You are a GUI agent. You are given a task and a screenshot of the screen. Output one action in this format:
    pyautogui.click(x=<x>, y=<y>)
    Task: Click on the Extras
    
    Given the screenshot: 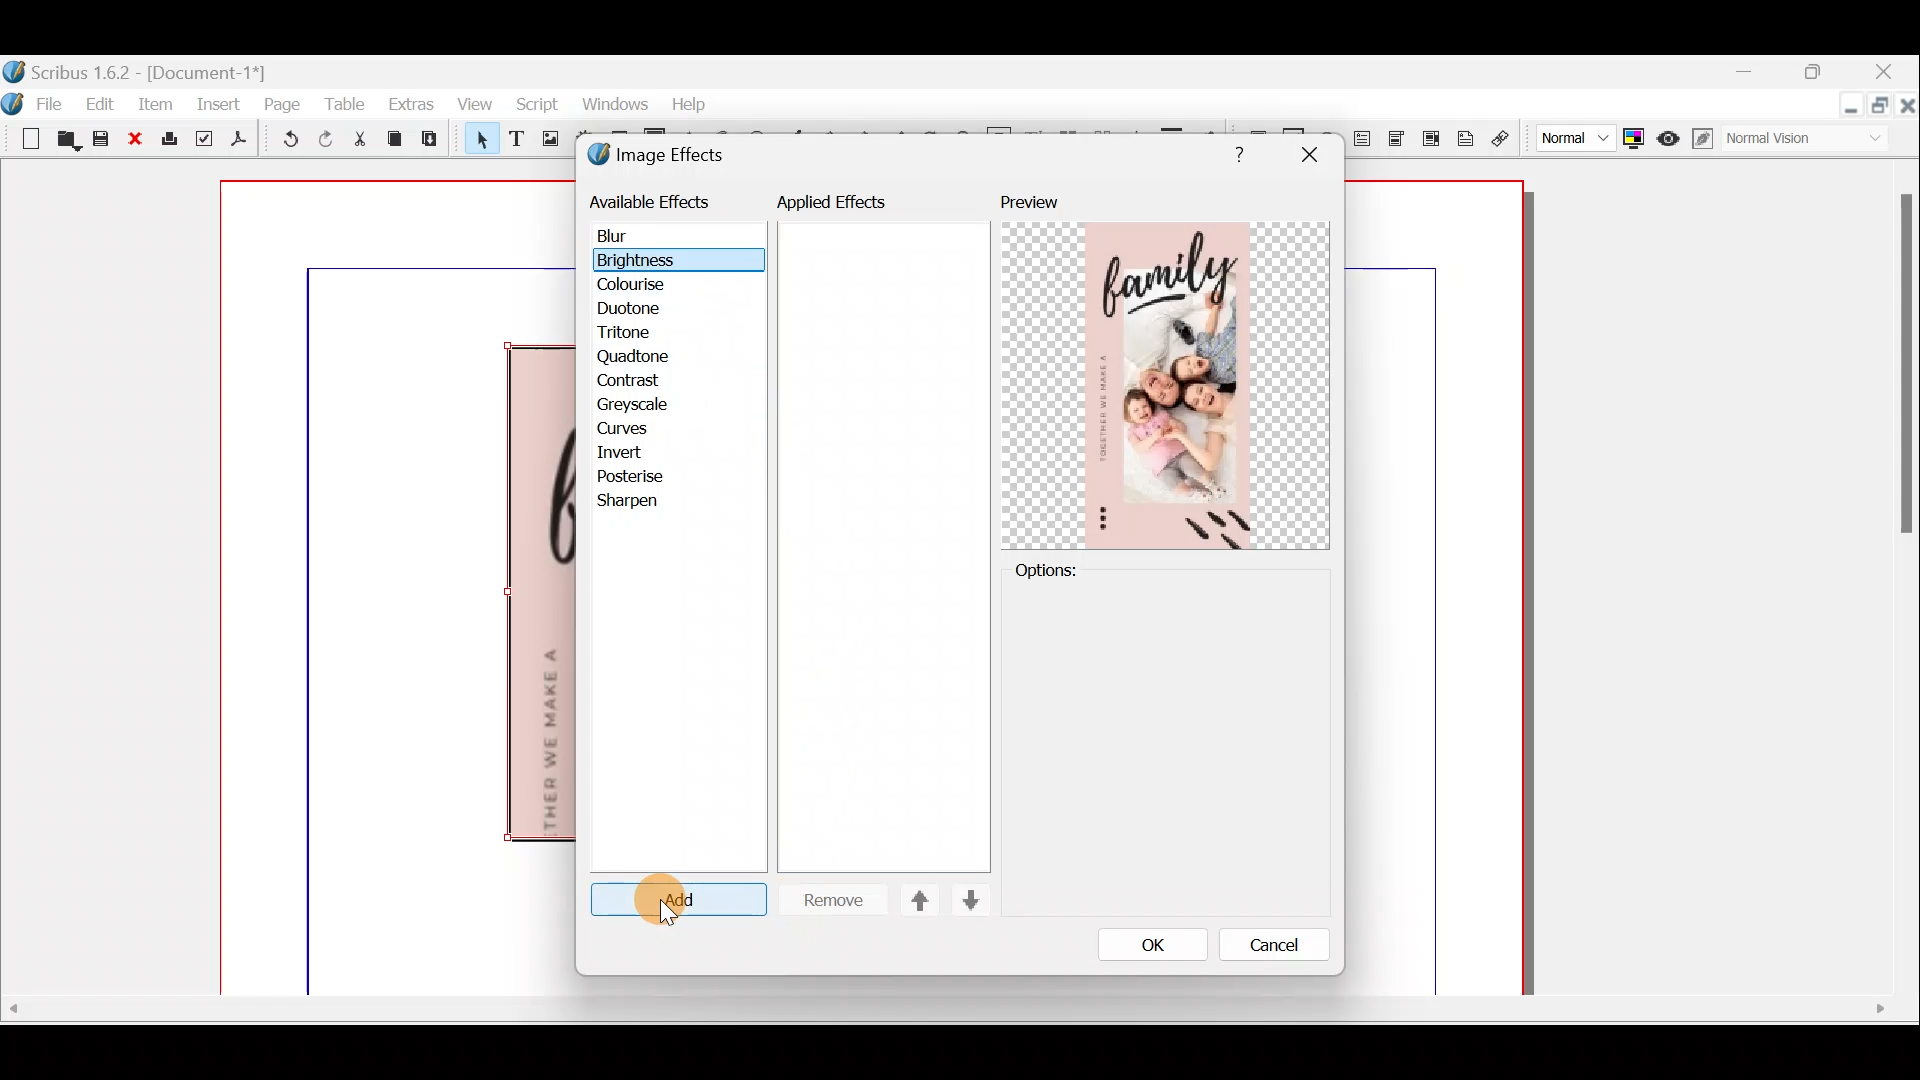 What is the action you would take?
    pyautogui.click(x=410, y=103)
    